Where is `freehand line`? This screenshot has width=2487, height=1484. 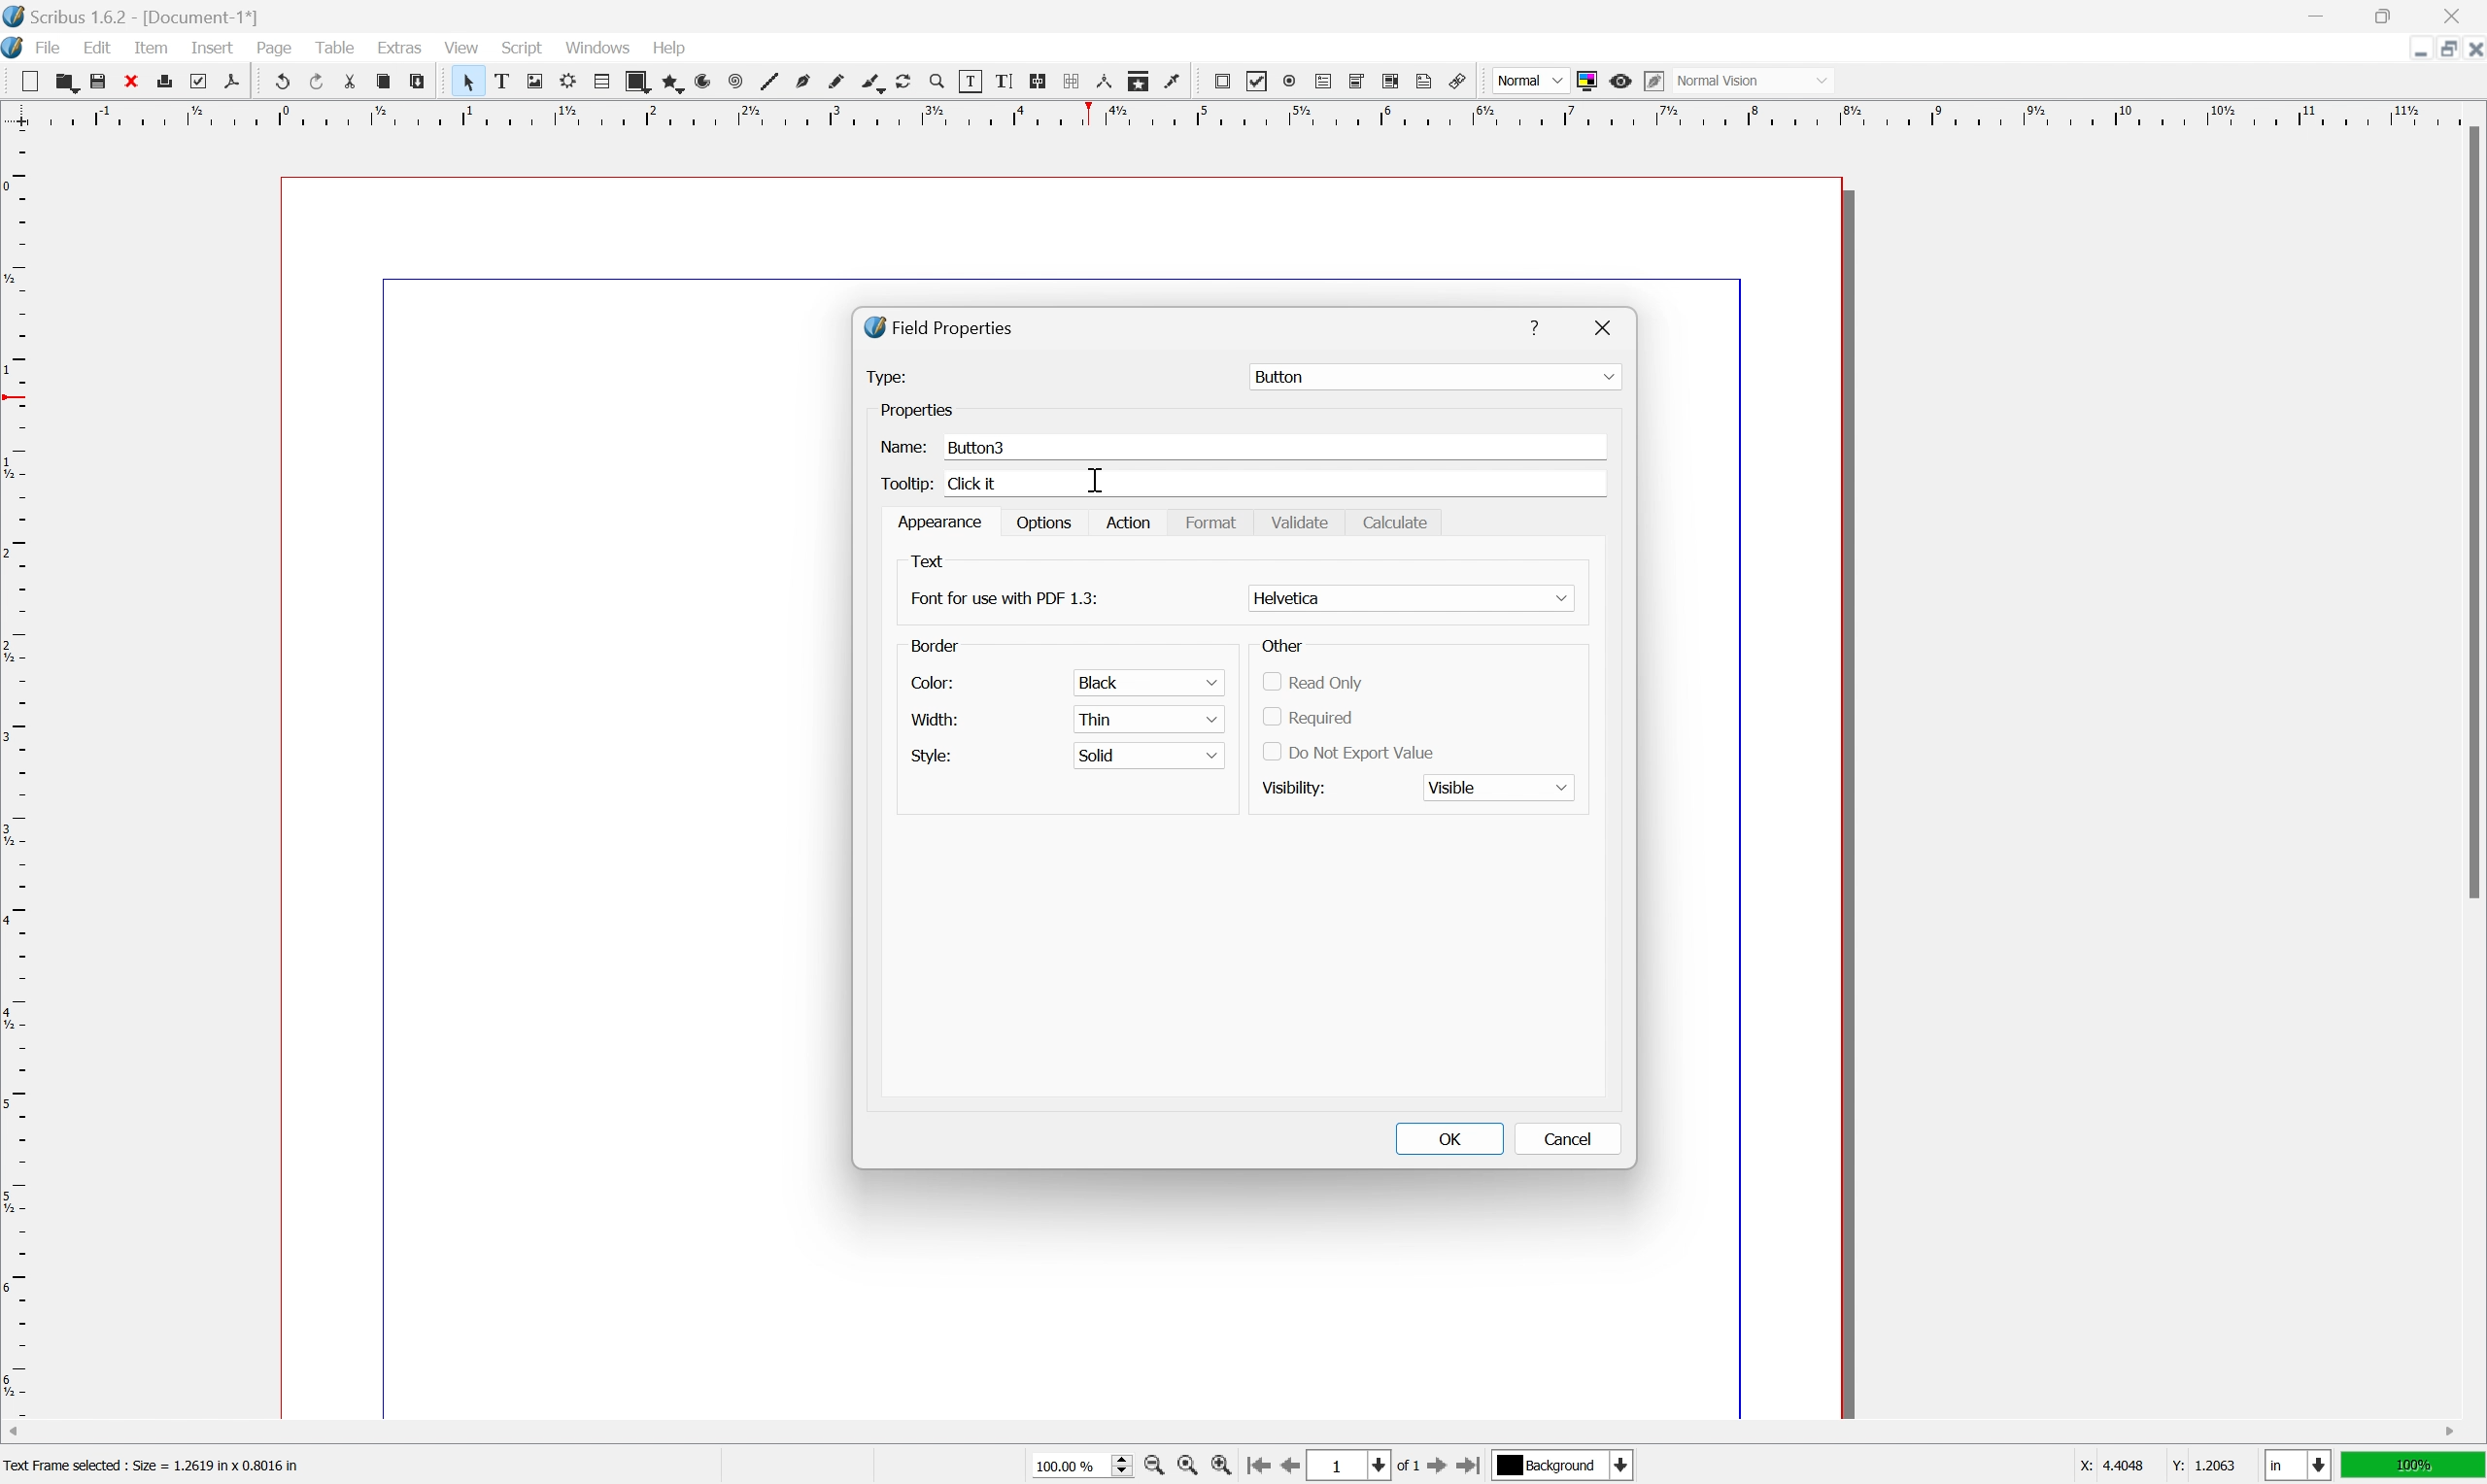 freehand line is located at coordinates (836, 82).